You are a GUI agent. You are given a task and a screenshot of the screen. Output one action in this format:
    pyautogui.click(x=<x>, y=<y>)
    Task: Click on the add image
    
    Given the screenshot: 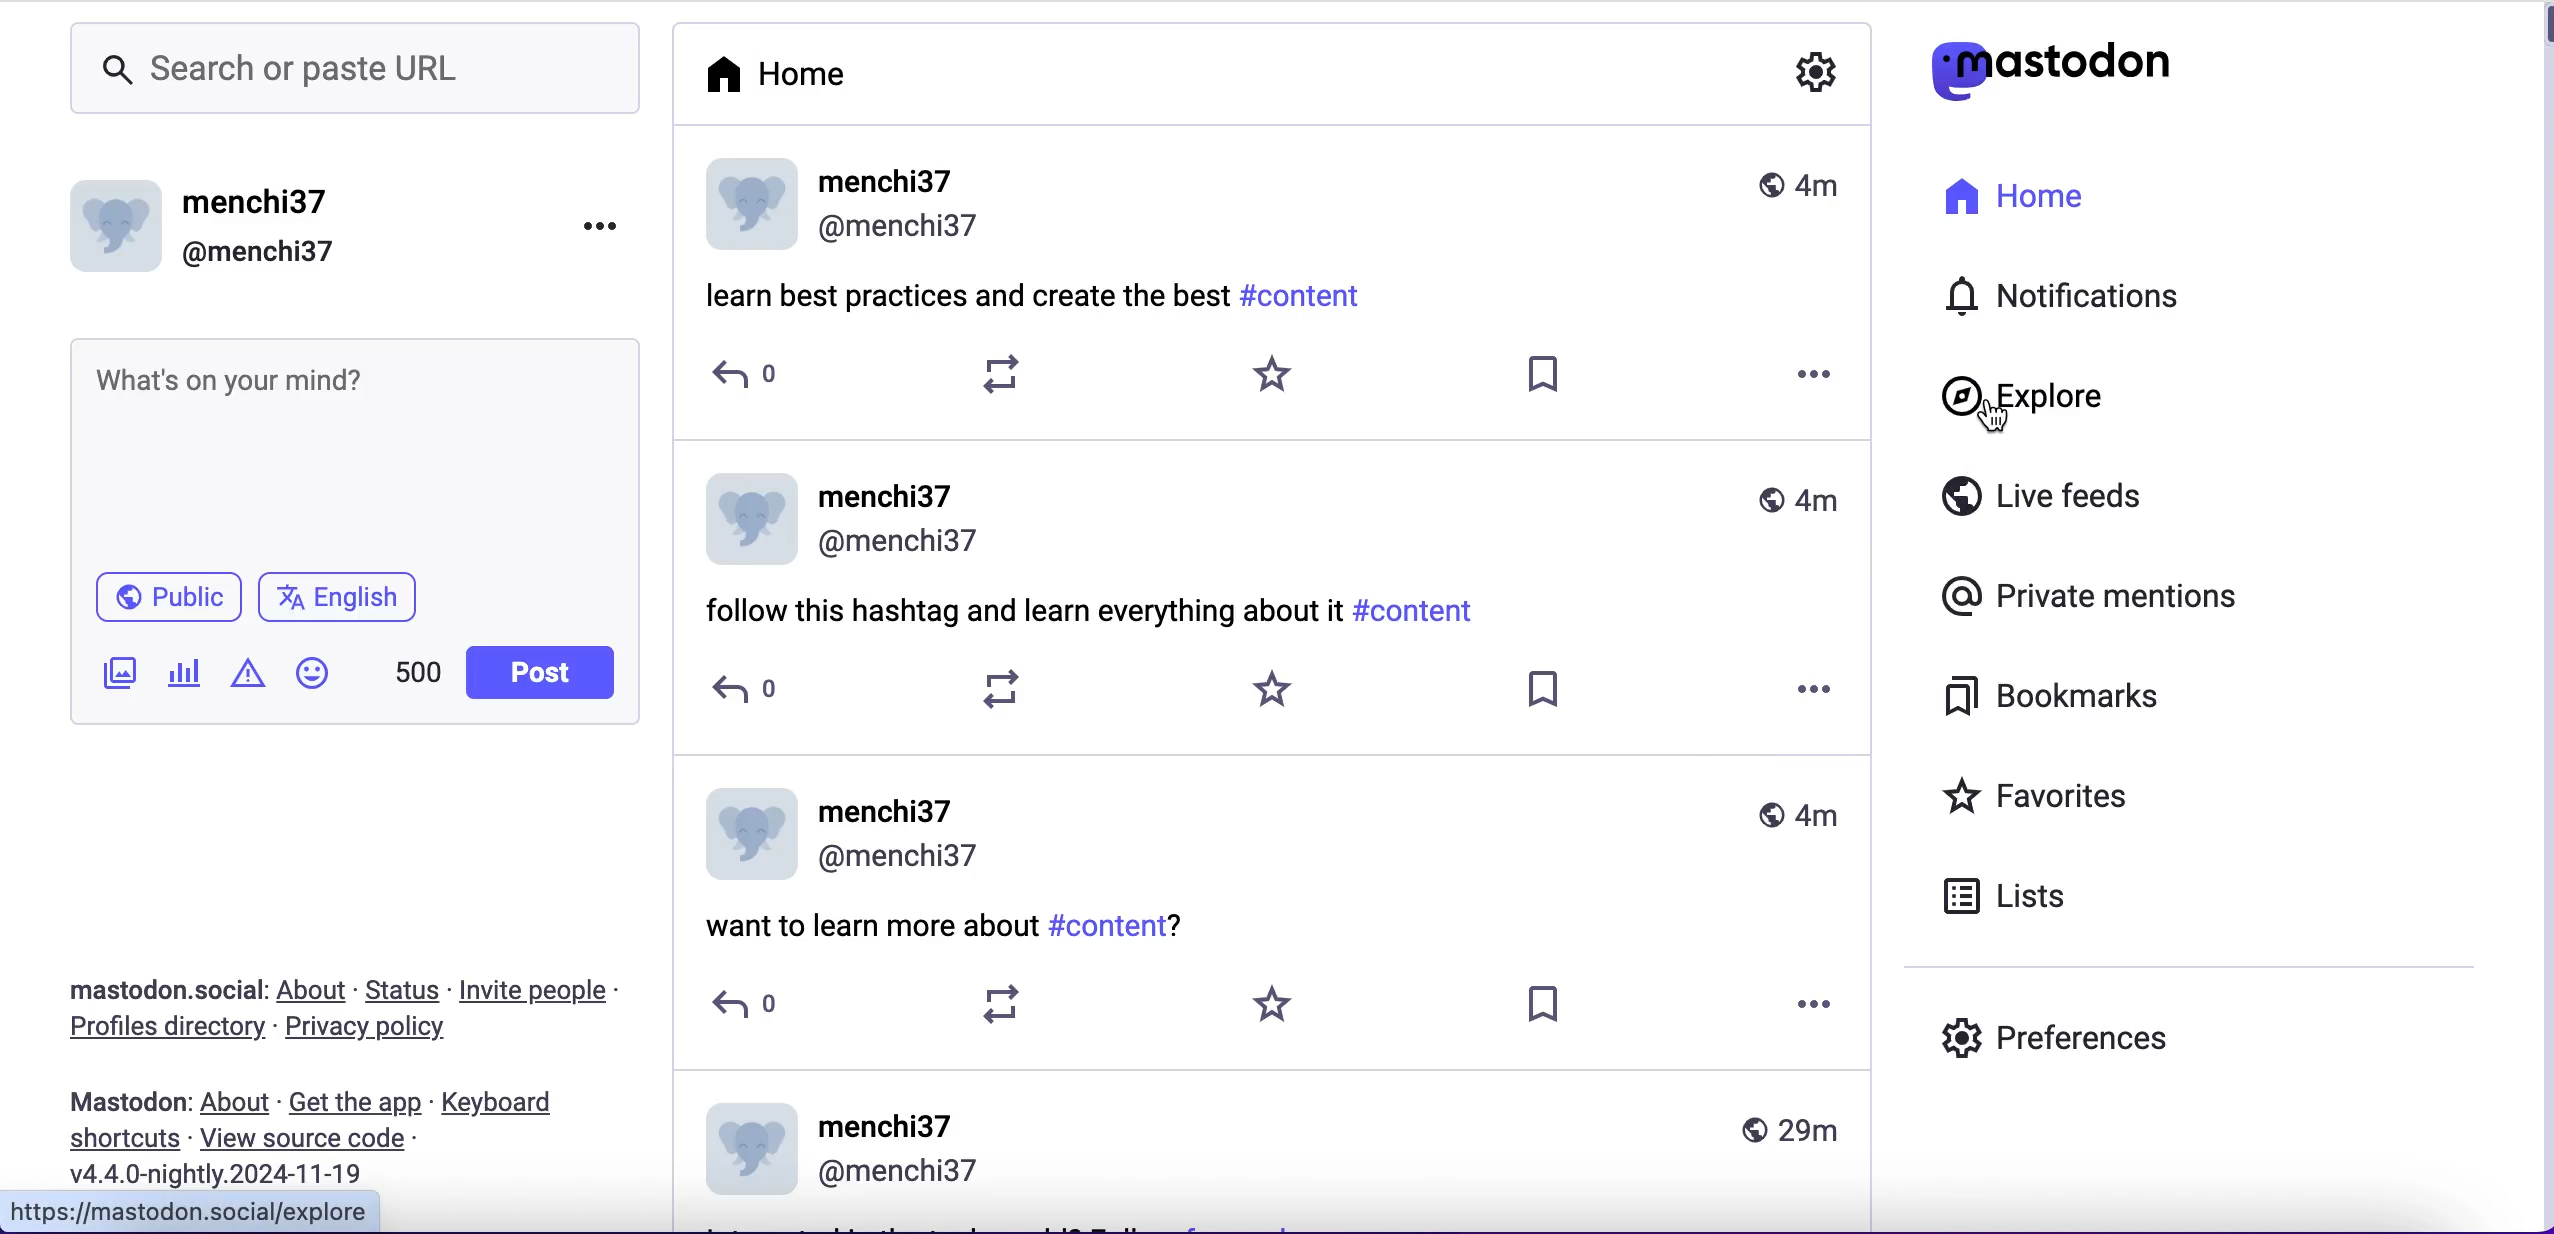 What is the action you would take?
    pyautogui.click(x=115, y=673)
    